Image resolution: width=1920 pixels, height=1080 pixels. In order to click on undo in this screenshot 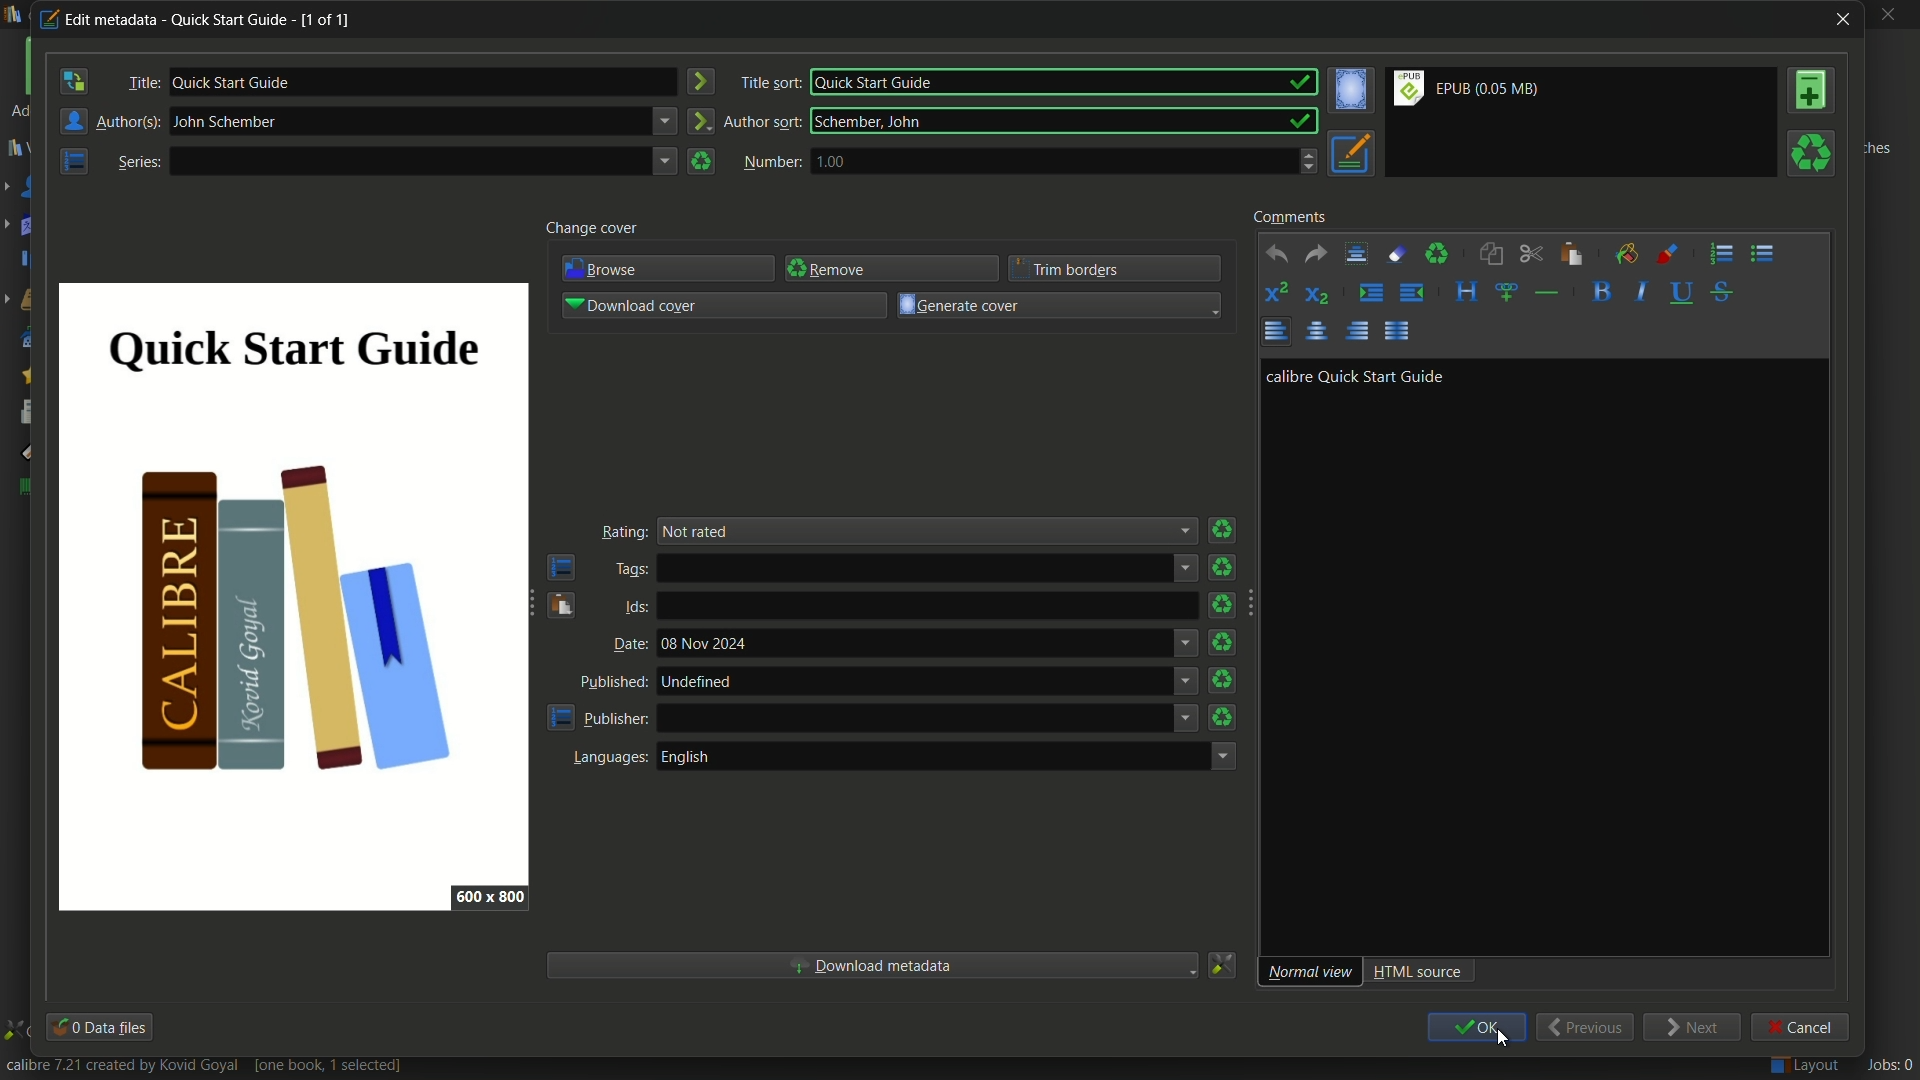, I will do `click(1279, 253)`.